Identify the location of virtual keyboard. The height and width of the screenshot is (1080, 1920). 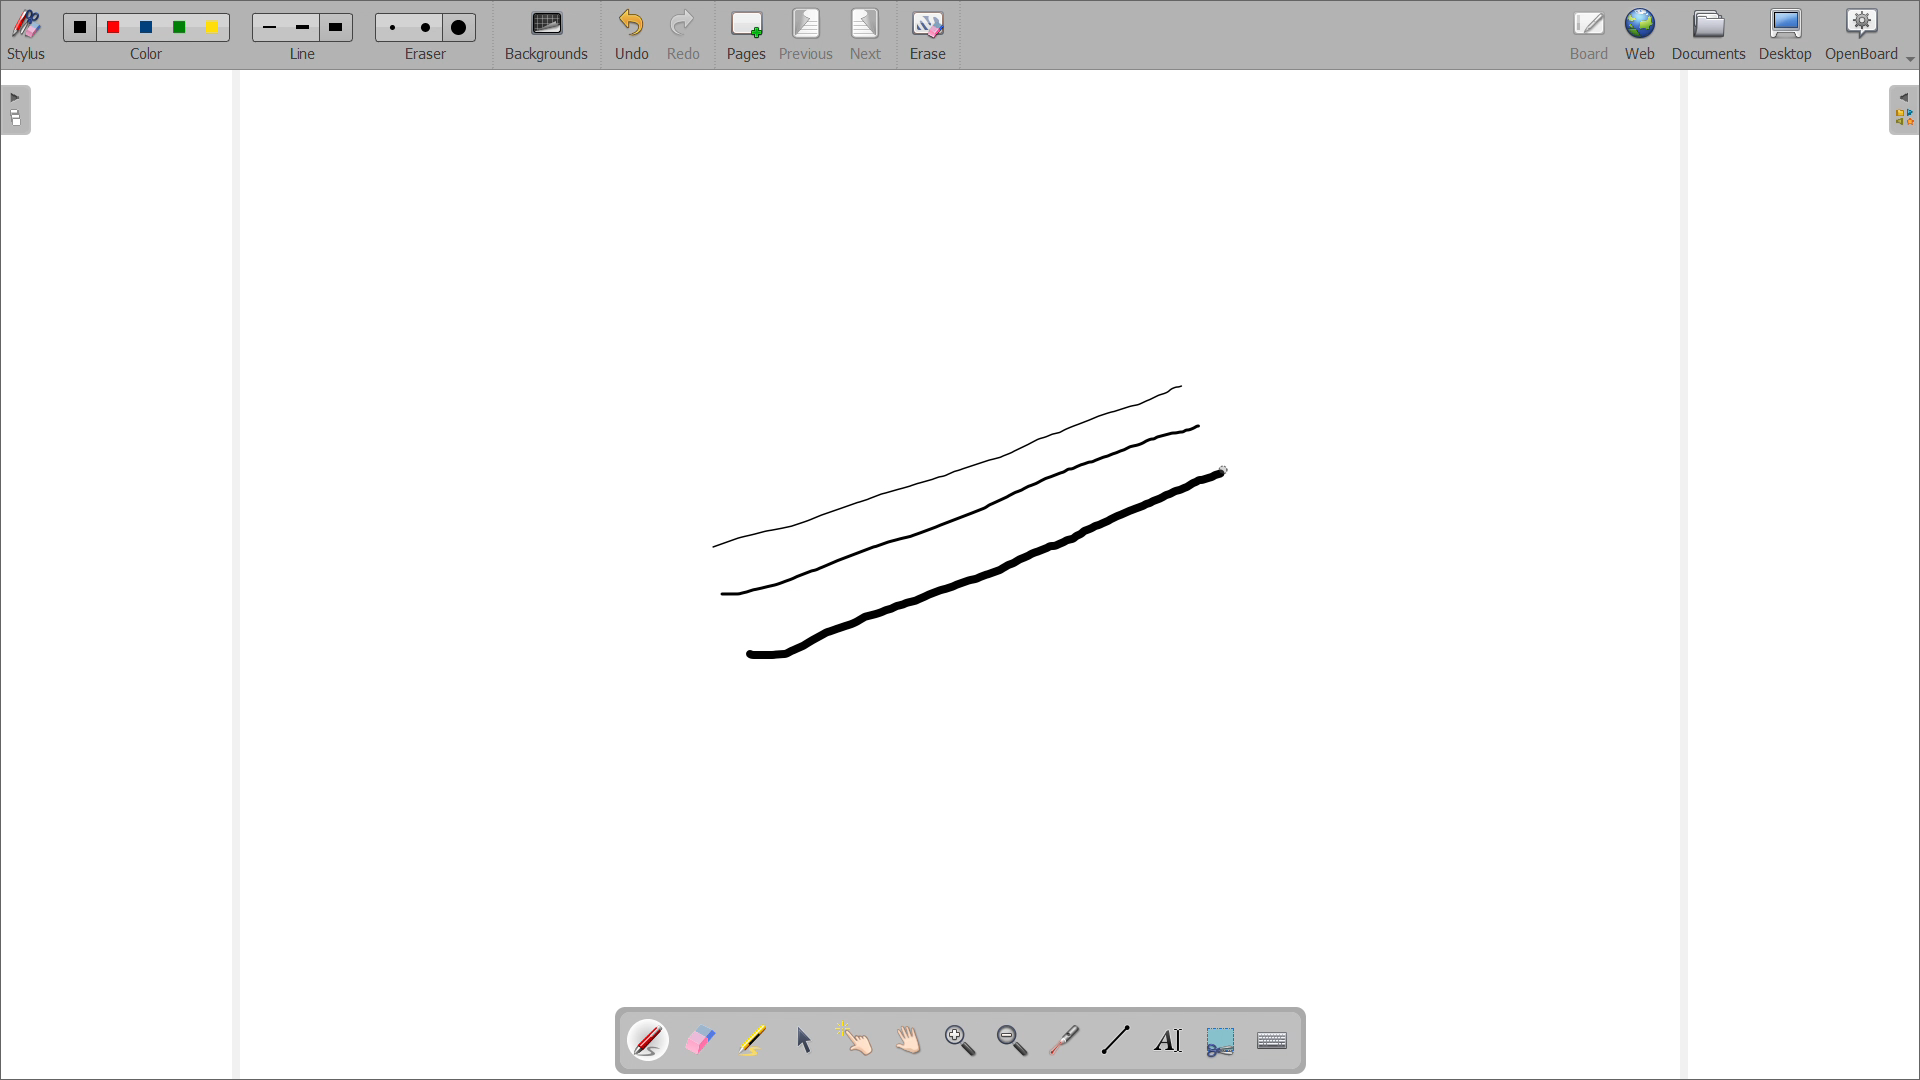
(1274, 1042).